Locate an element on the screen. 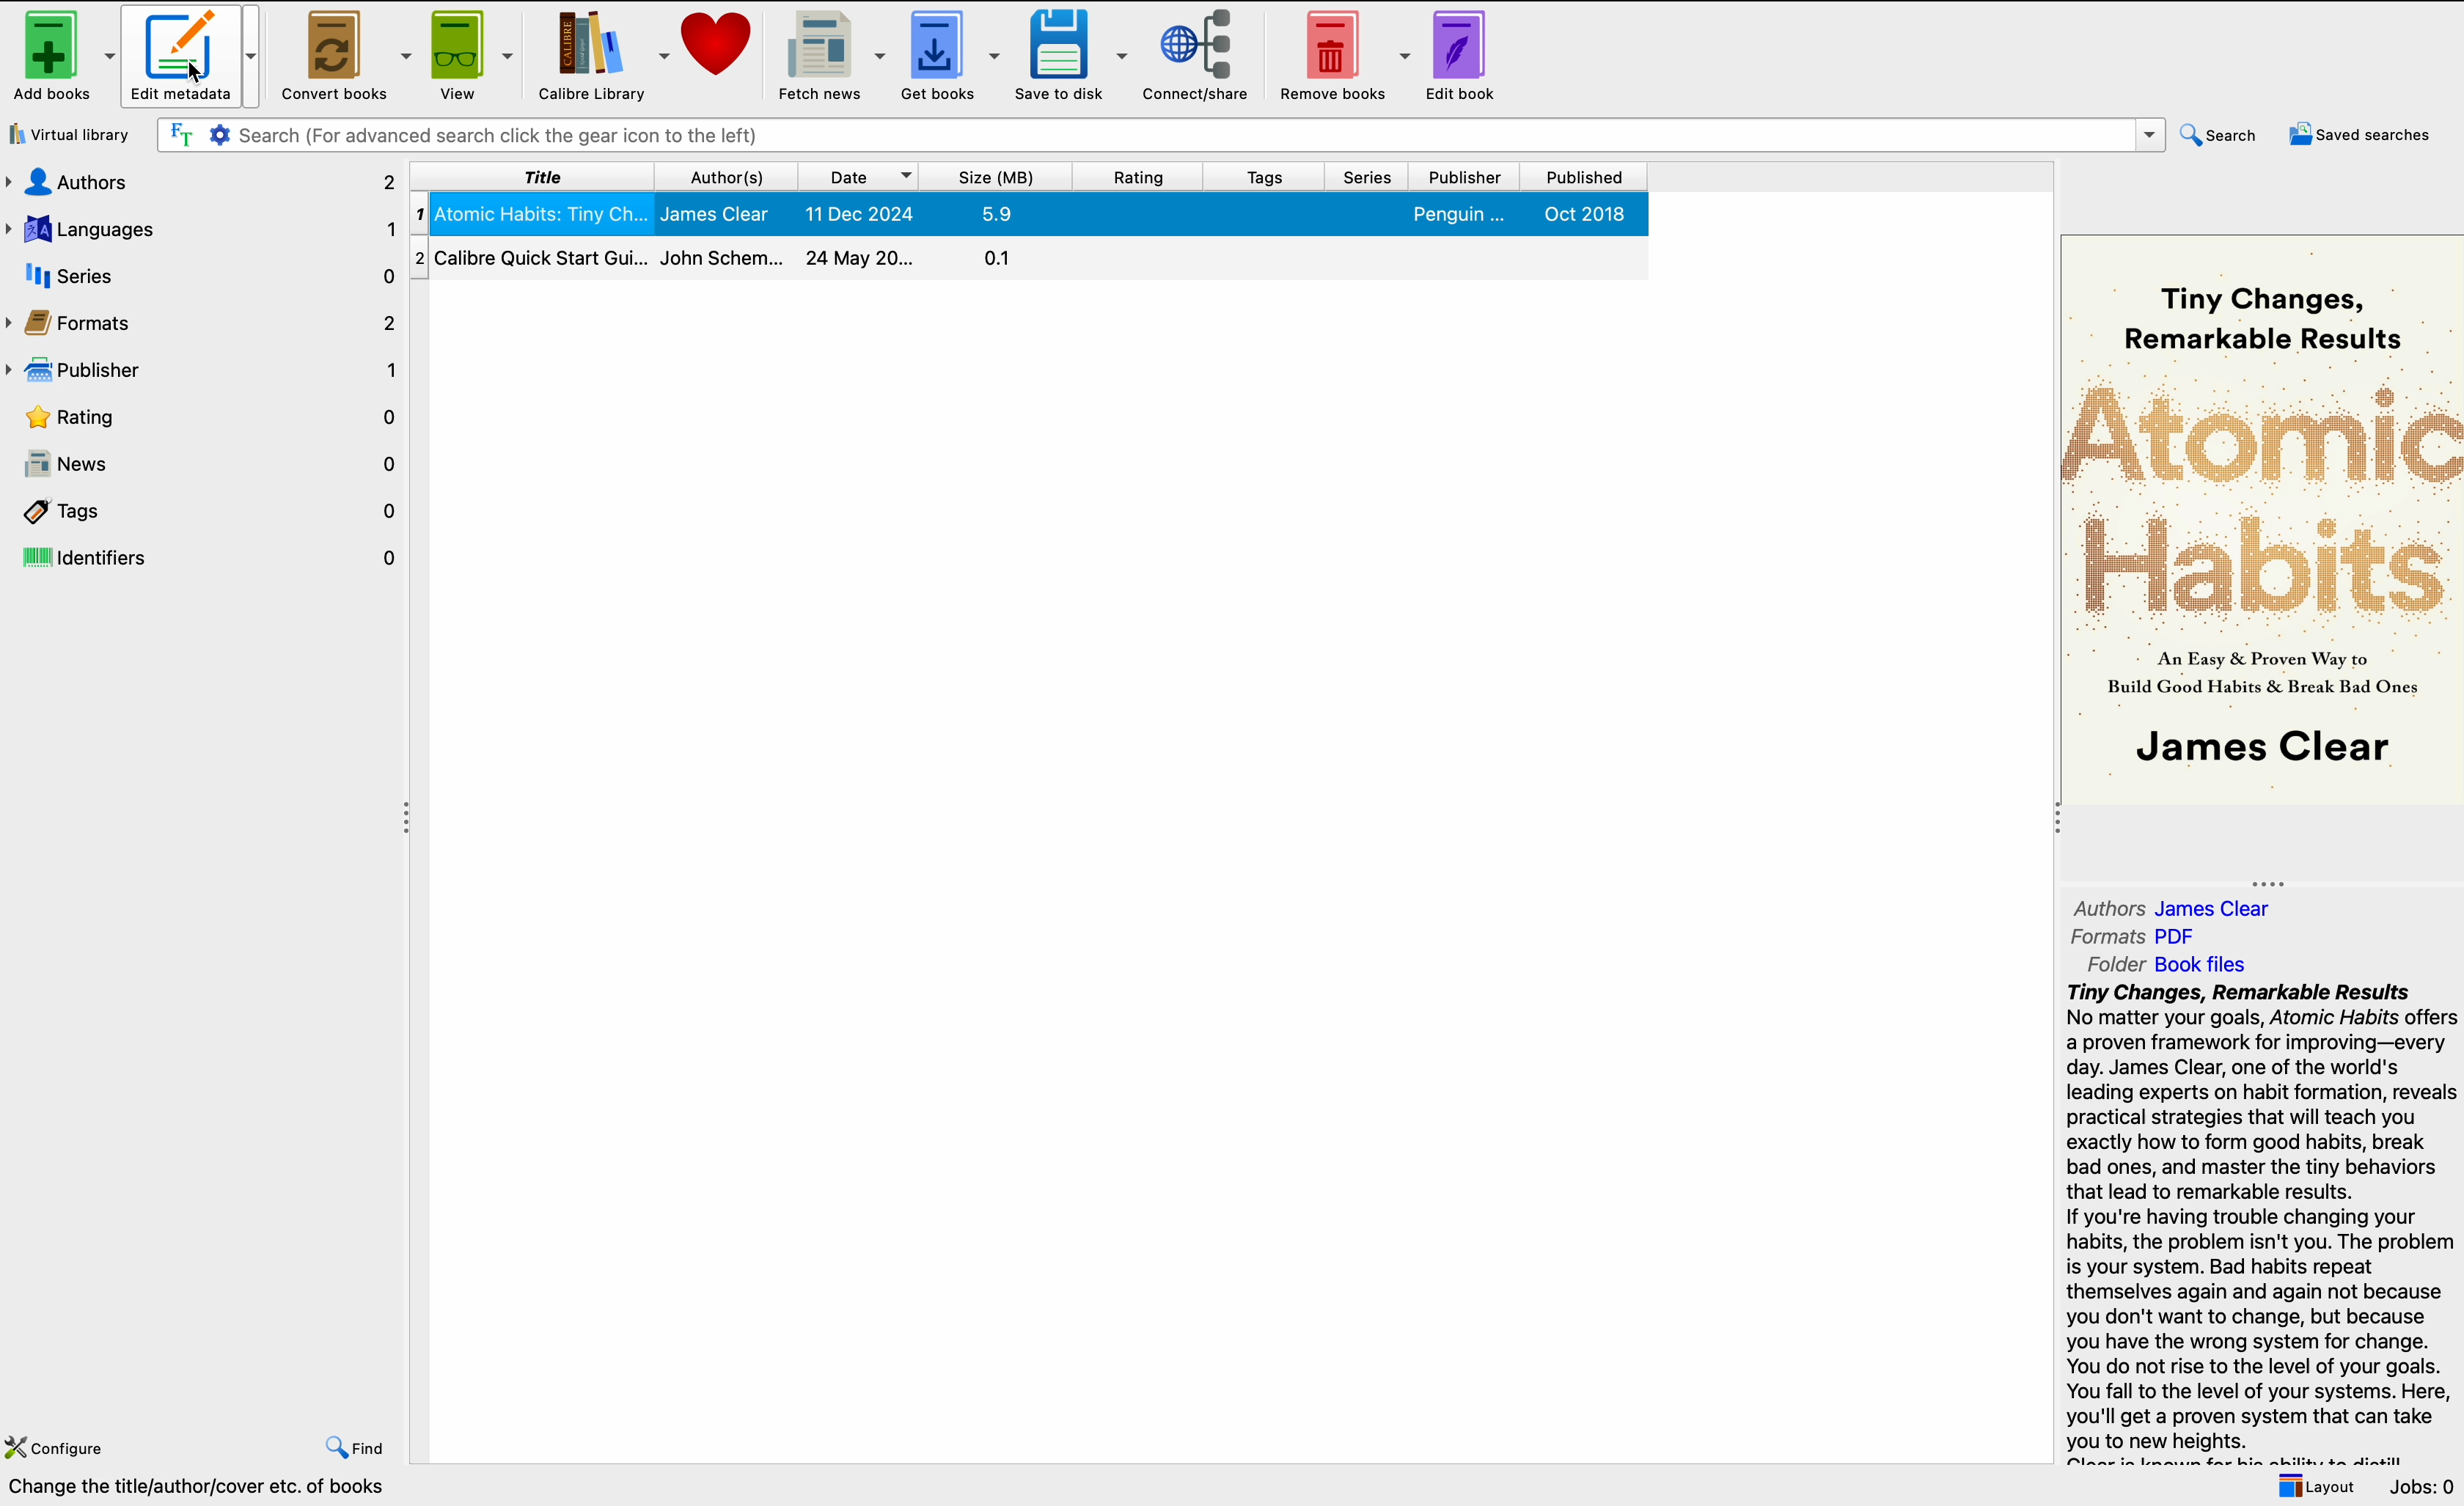 This screenshot has height=1506, width=2464. published is located at coordinates (1581, 178).